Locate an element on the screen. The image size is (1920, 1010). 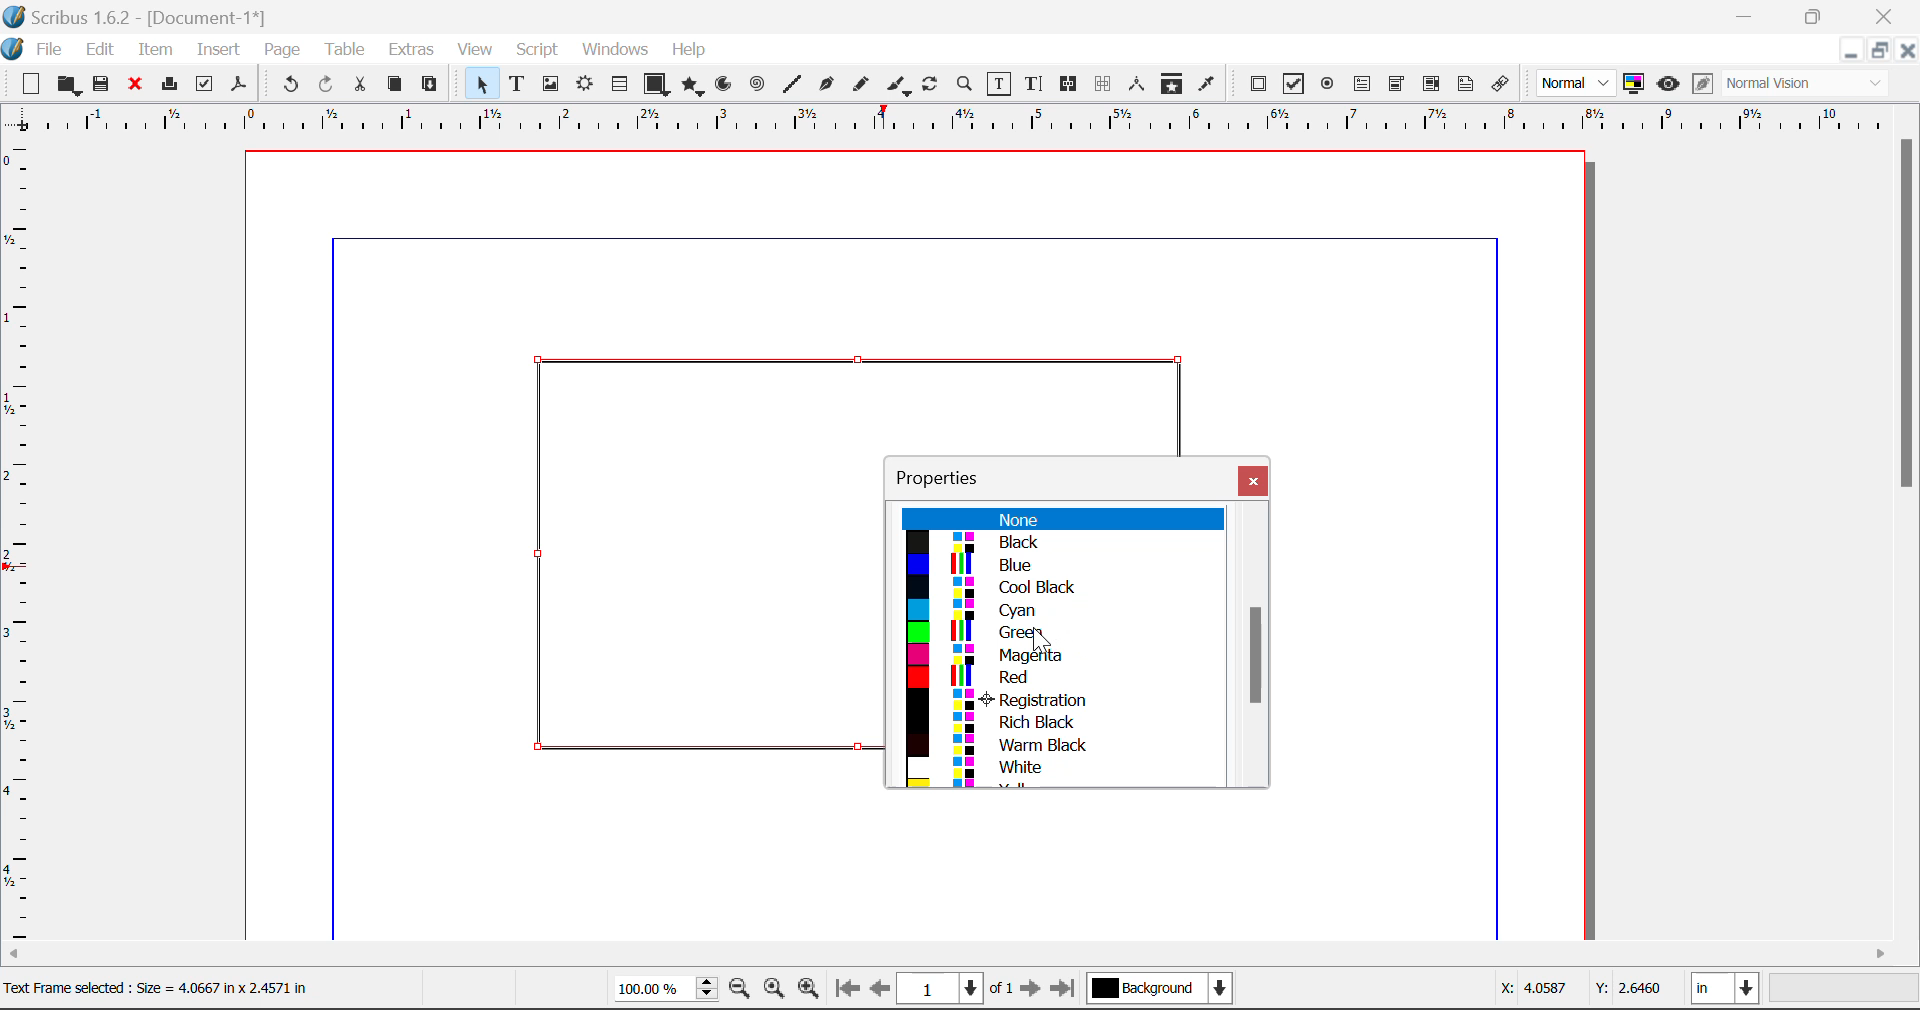
Redo is located at coordinates (330, 85).